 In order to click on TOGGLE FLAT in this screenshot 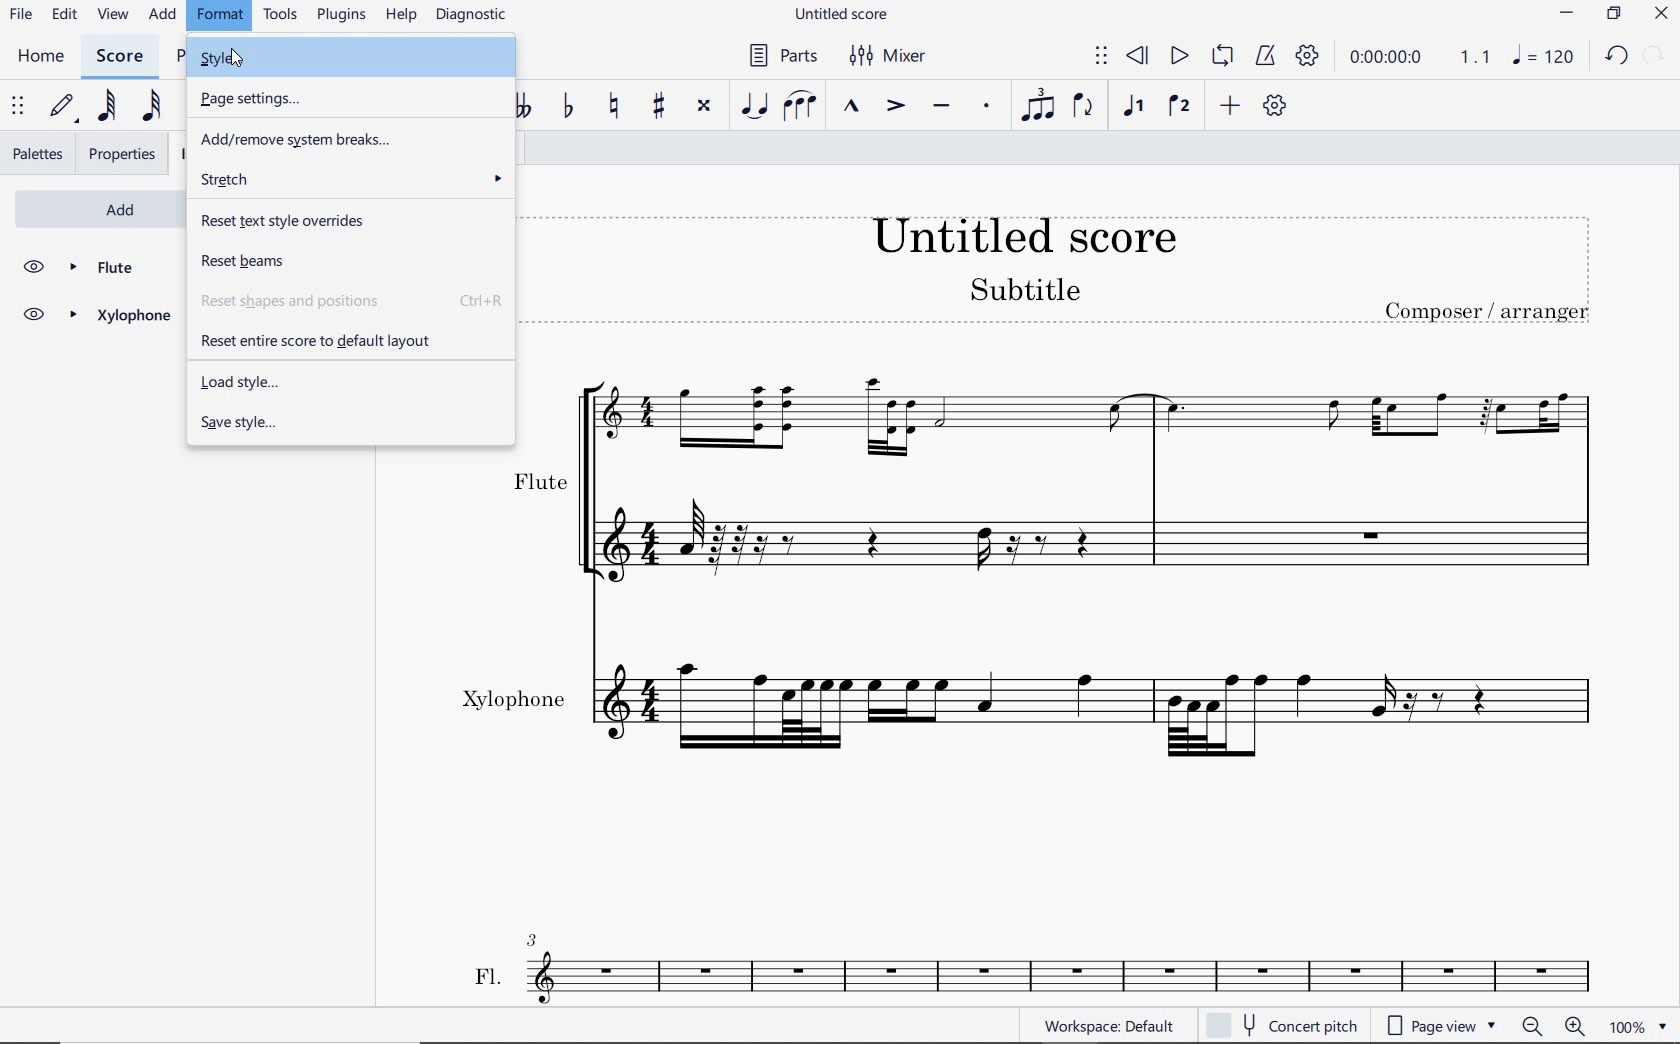, I will do `click(567, 106)`.